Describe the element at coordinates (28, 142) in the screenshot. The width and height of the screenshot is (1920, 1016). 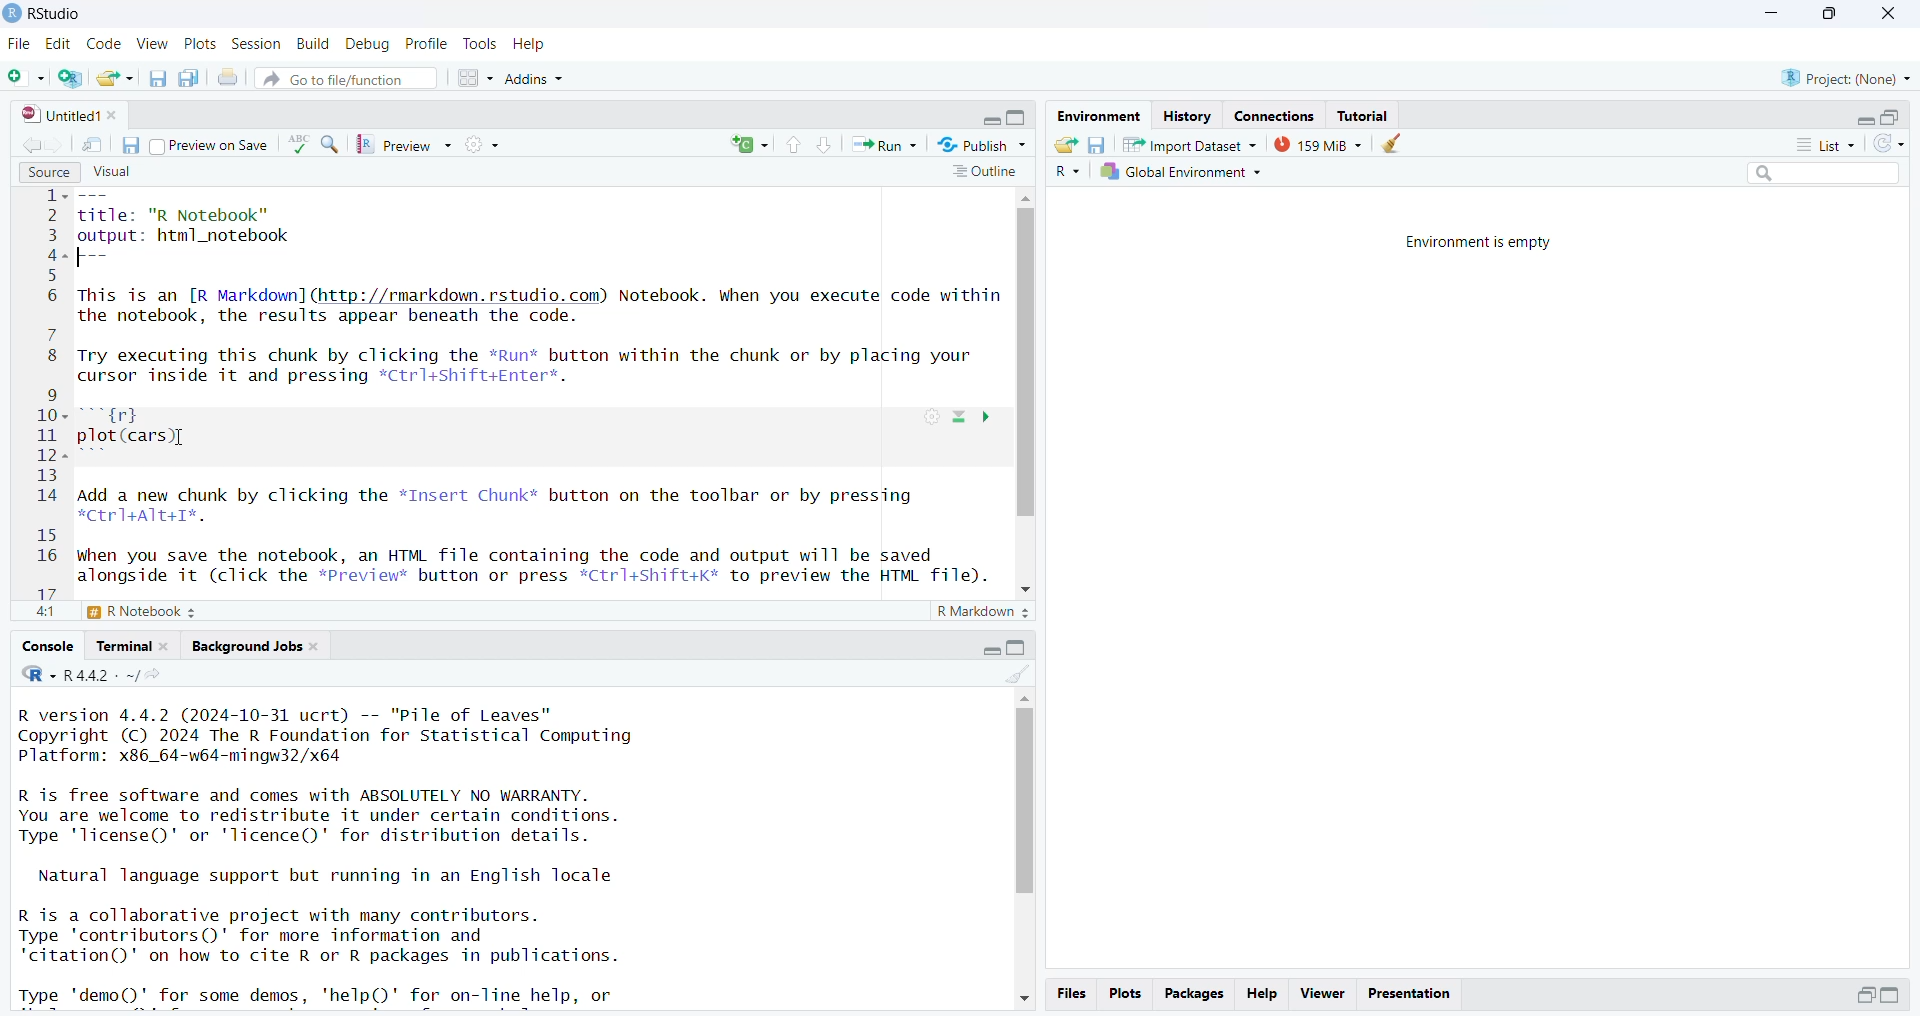
I see `go backward` at that location.